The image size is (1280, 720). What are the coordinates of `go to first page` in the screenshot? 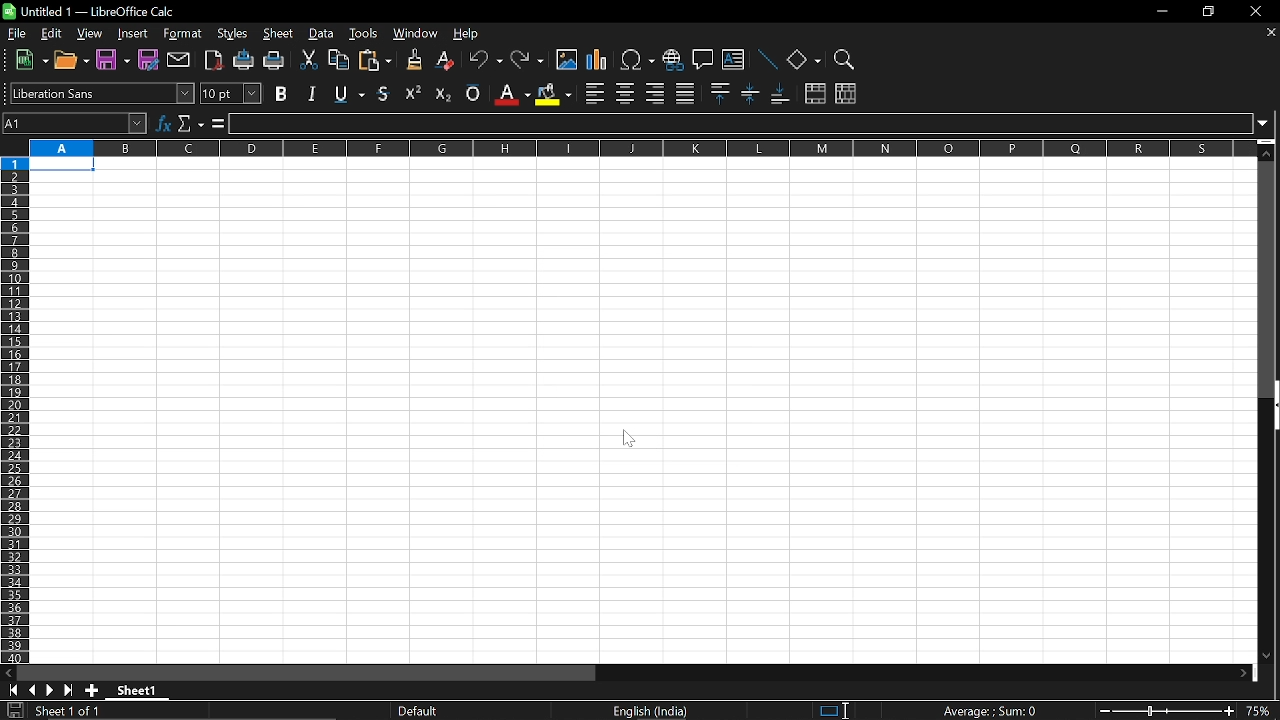 It's located at (10, 689).